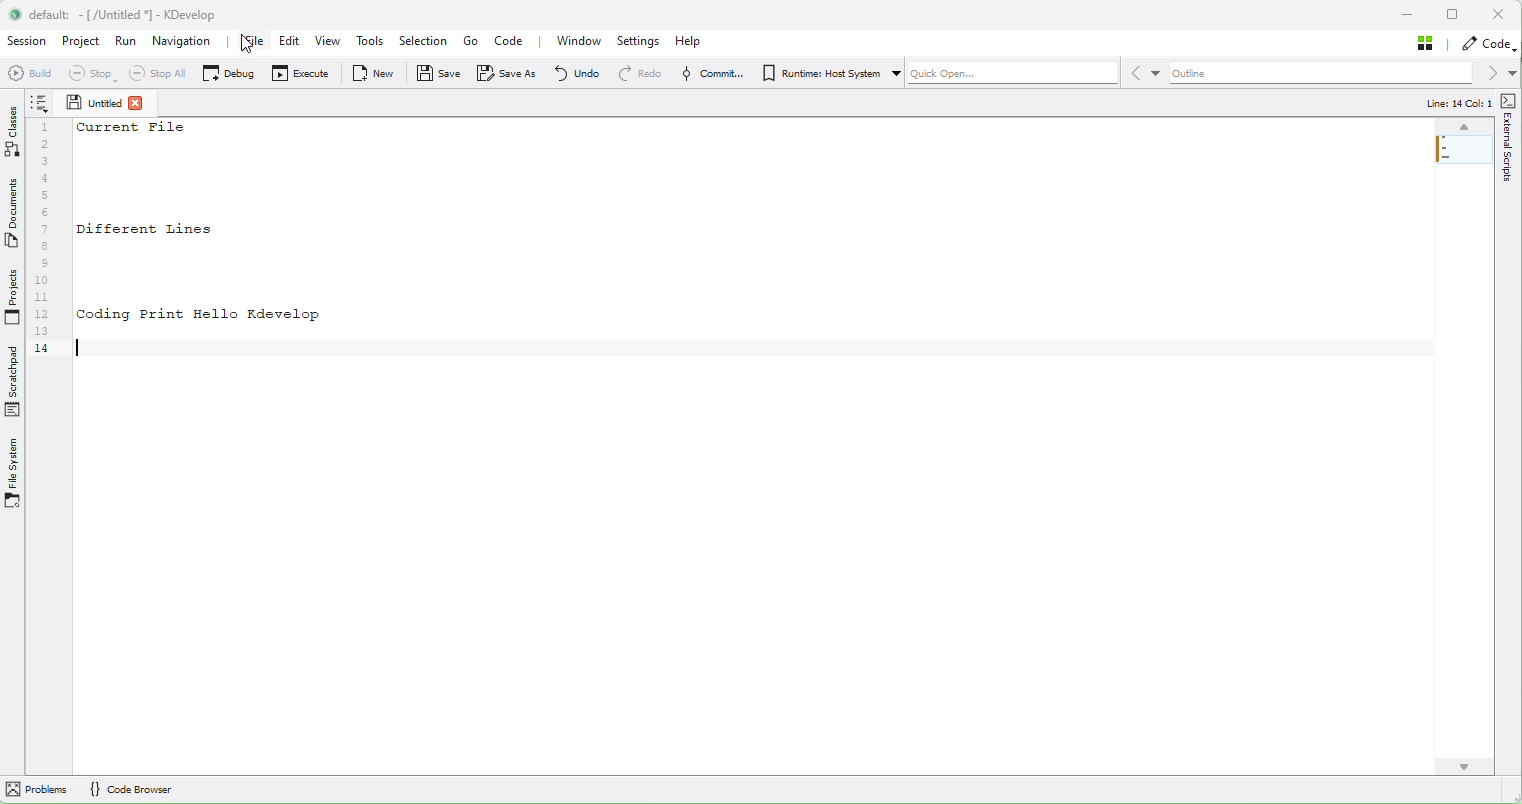 The width and height of the screenshot is (1522, 804). What do you see at coordinates (1463, 127) in the screenshot?
I see `up` at bounding box center [1463, 127].